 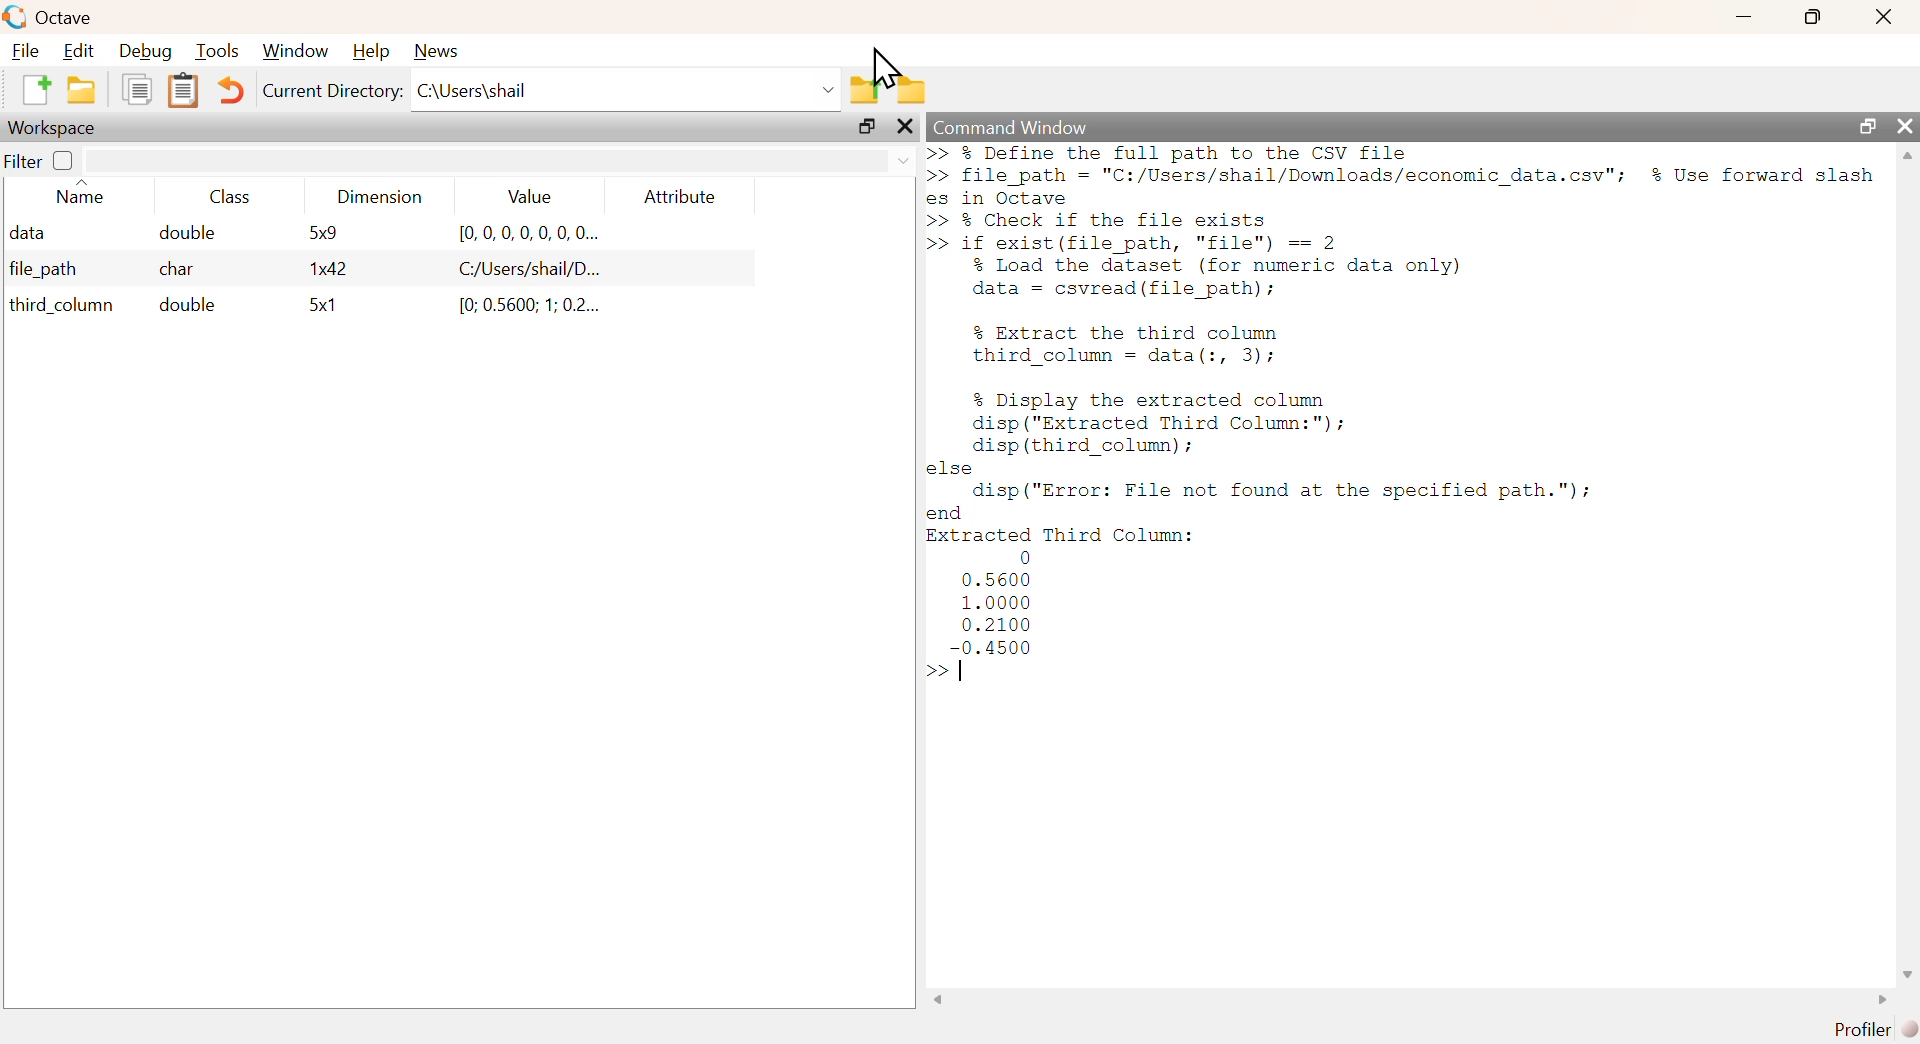 What do you see at coordinates (896, 69) in the screenshot?
I see `cursor` at bounding box center [896, 69].